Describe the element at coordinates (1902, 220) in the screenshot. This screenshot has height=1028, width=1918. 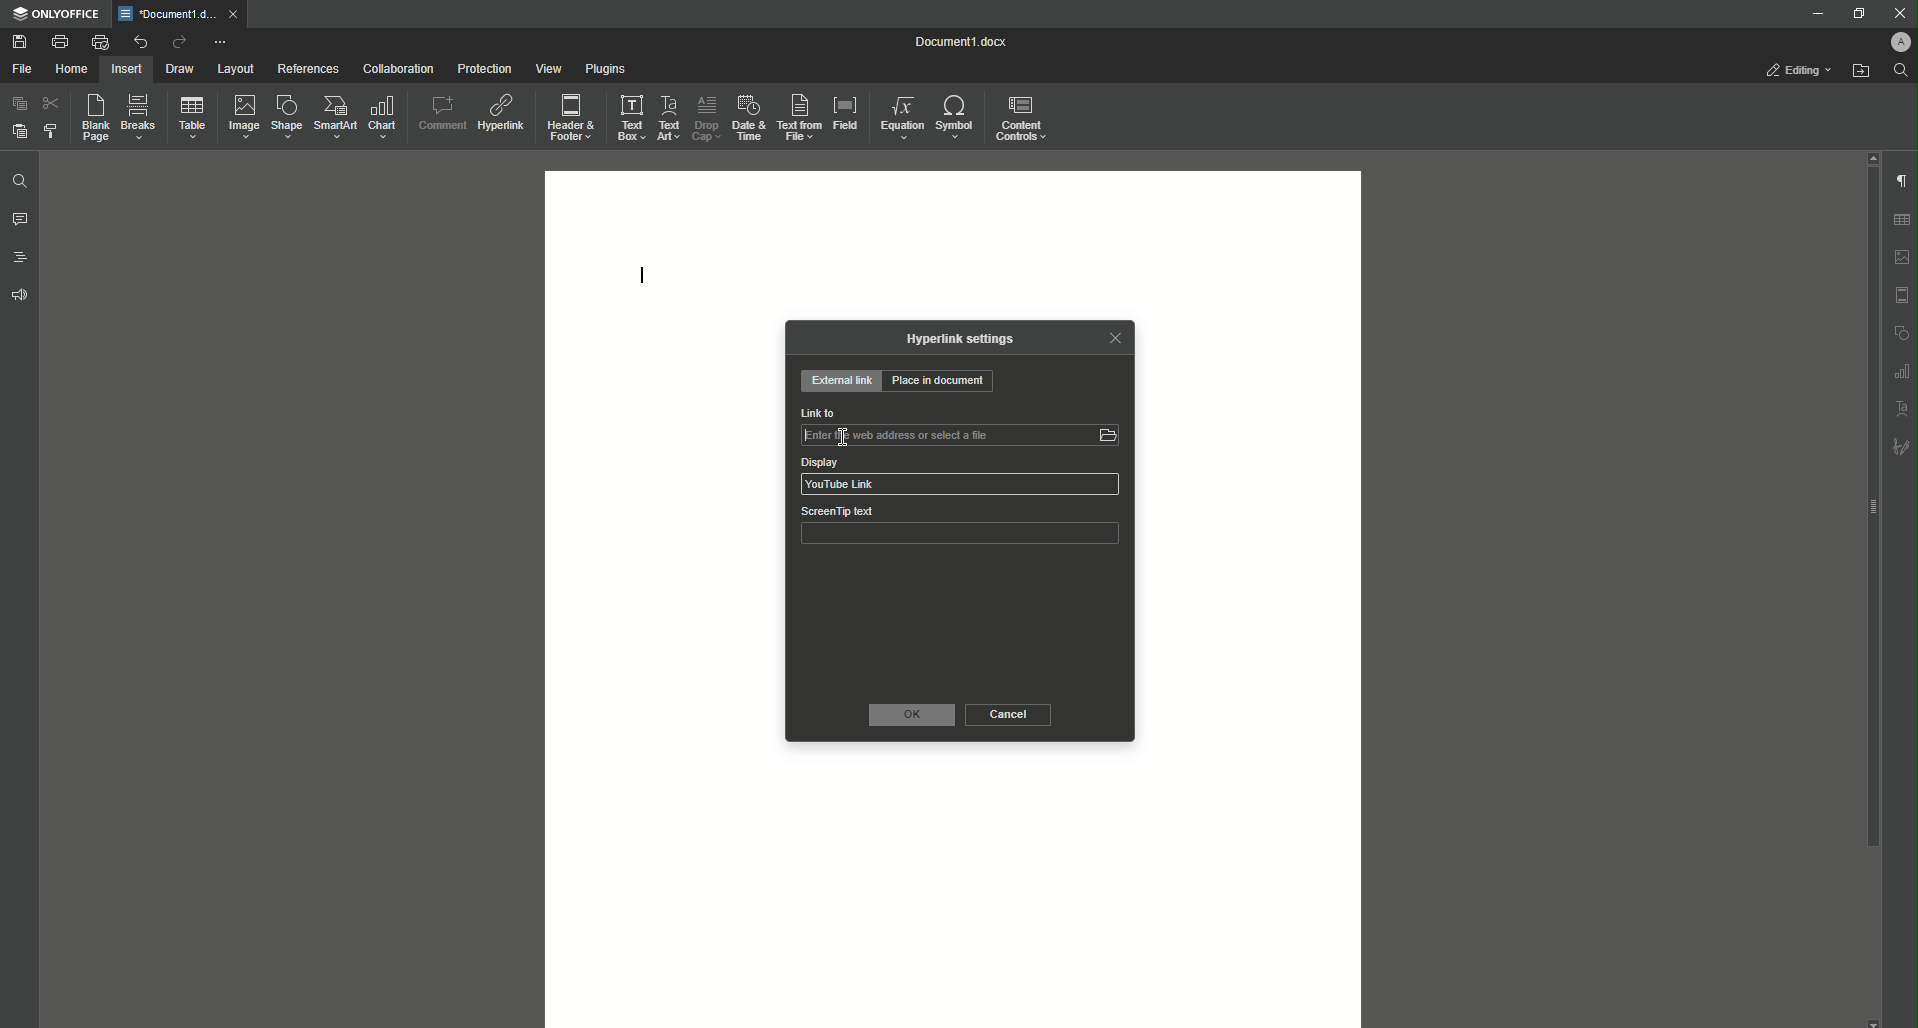
I see `Table settings` at that location.